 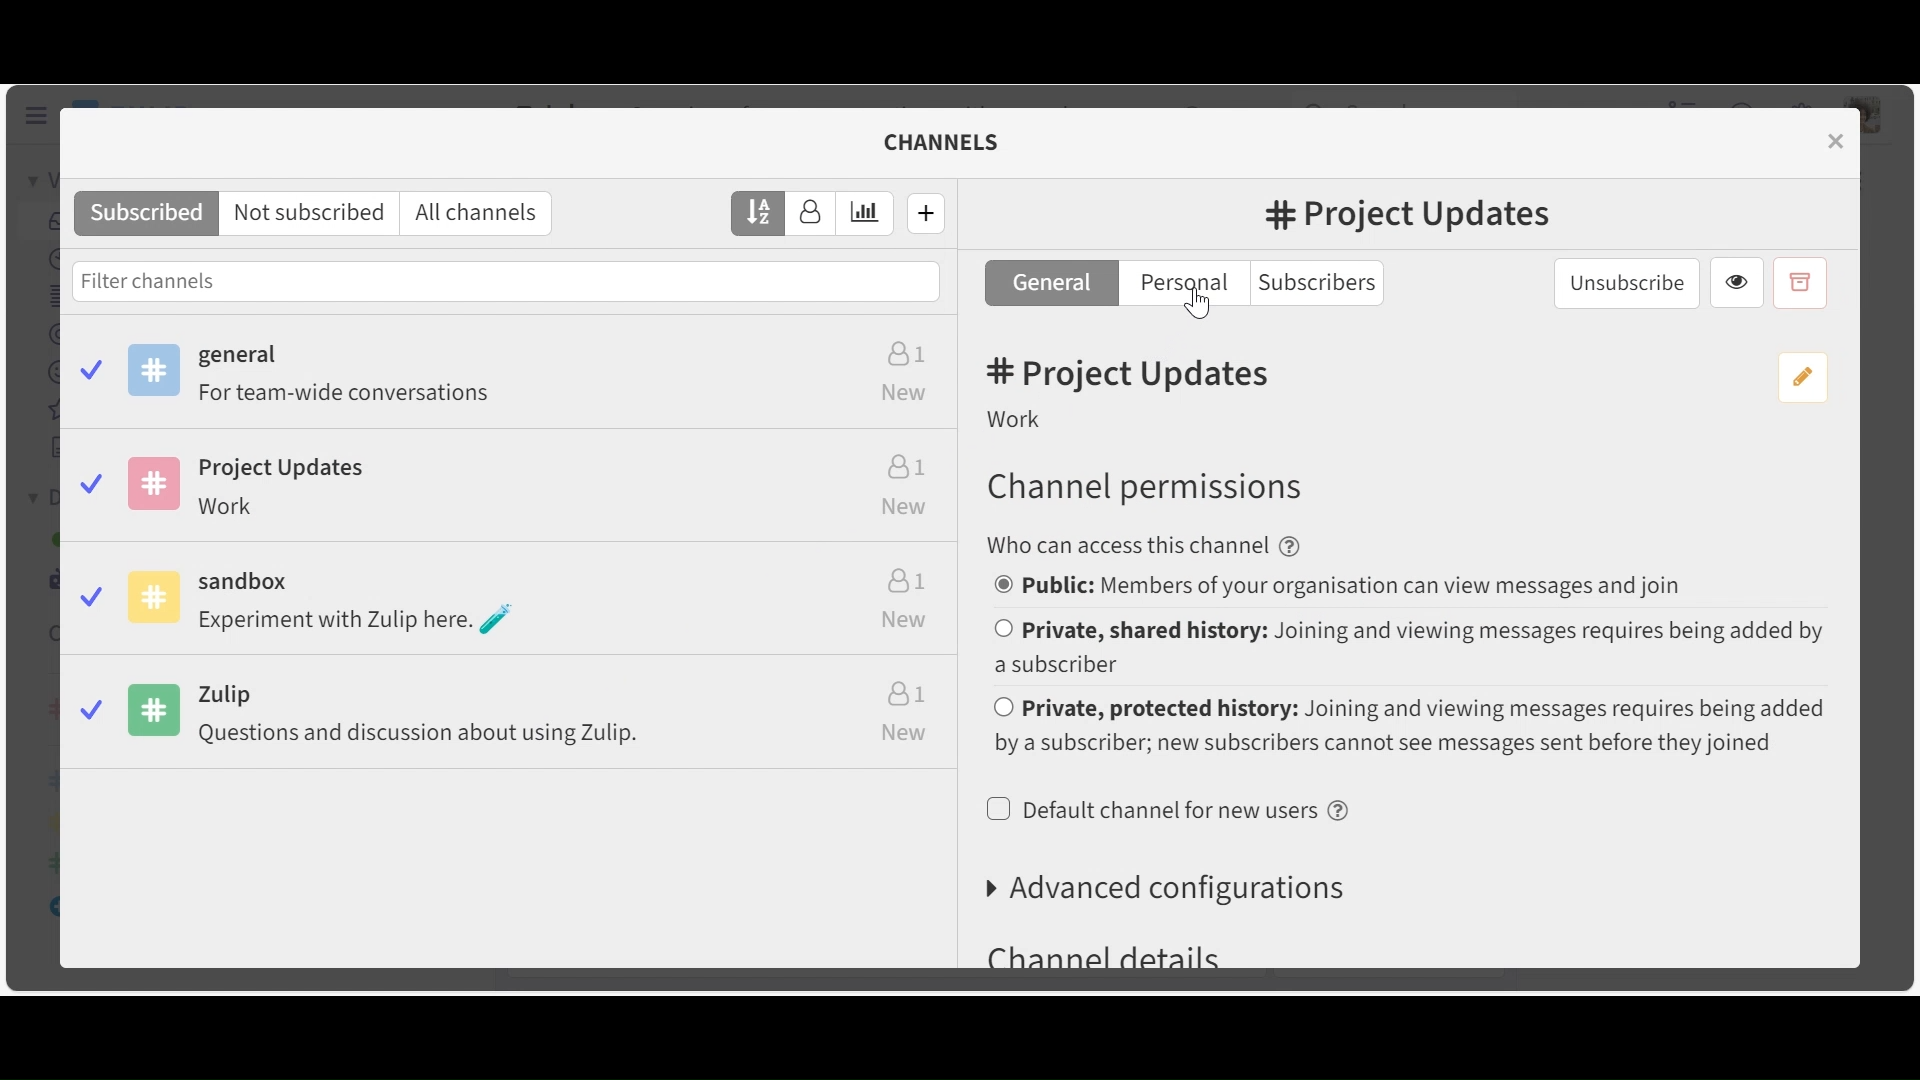 I want to click on , so click(x=1049, y=281).